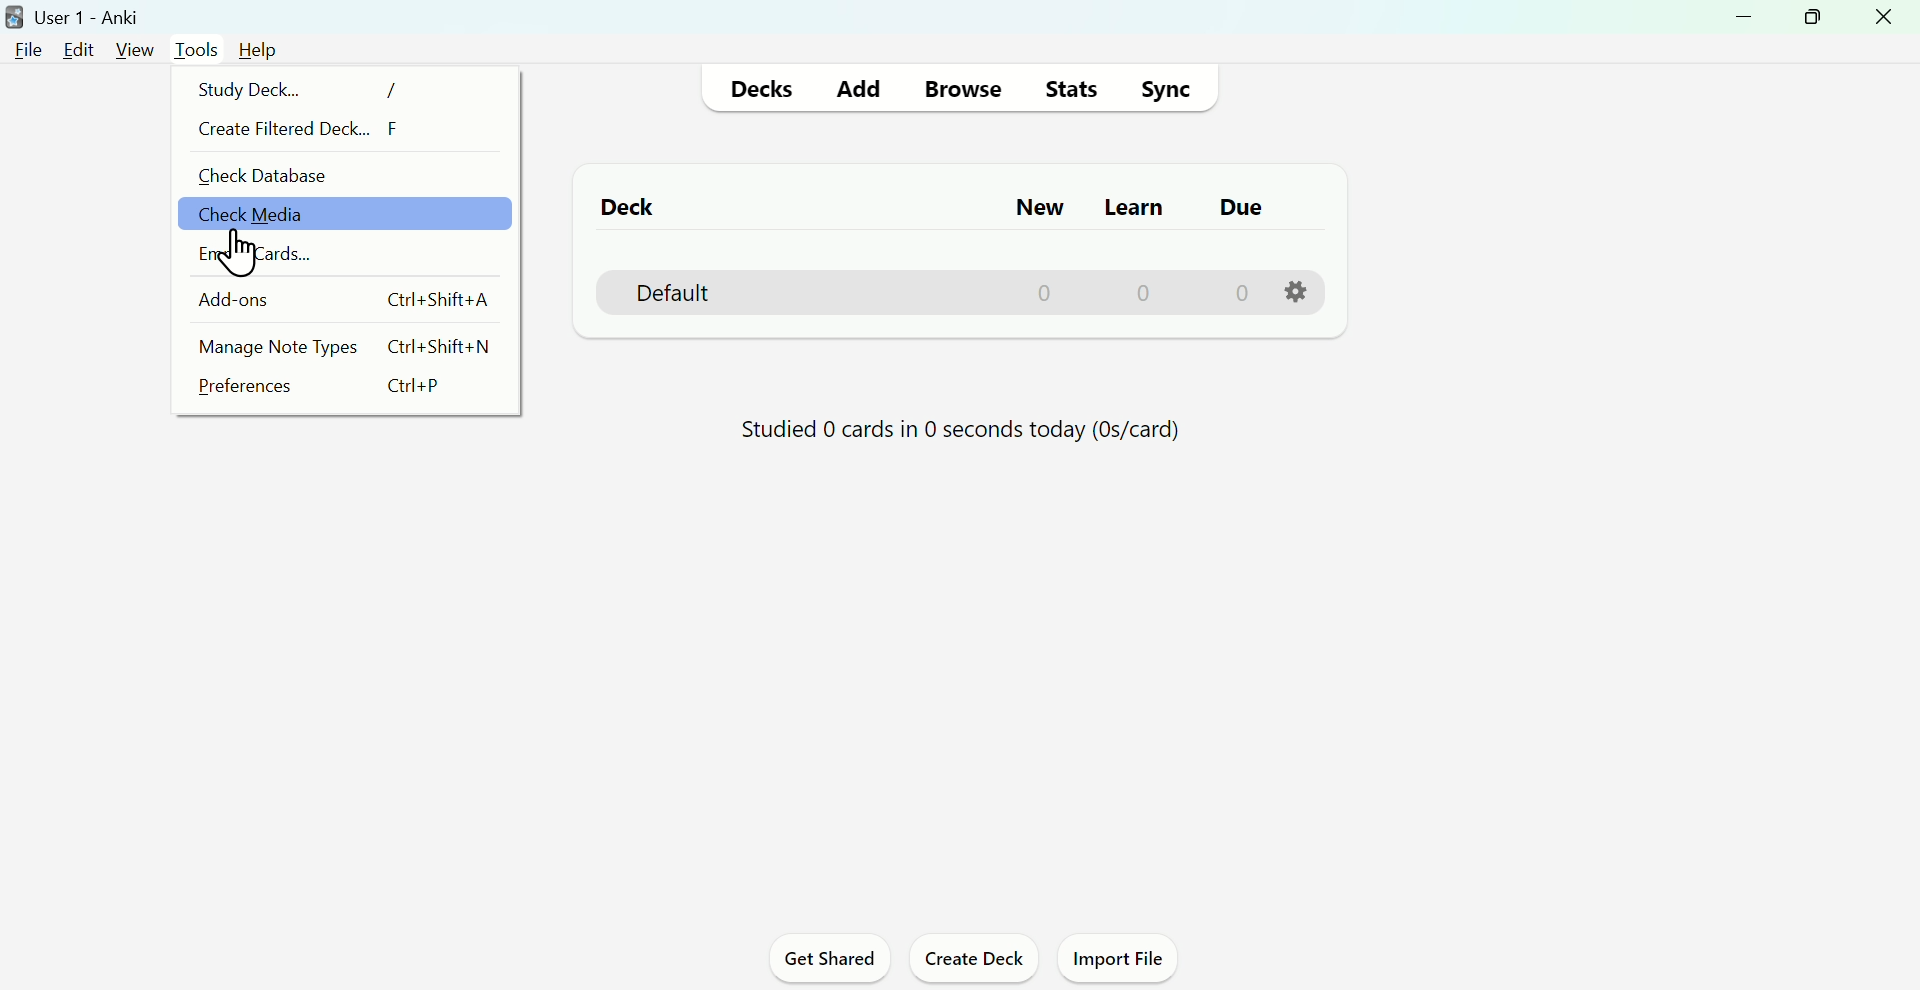 This screenshot has height=990, width=1920. Describe the element at coordinates (955, 293) in the screenshot. I see `Default ` at that location.